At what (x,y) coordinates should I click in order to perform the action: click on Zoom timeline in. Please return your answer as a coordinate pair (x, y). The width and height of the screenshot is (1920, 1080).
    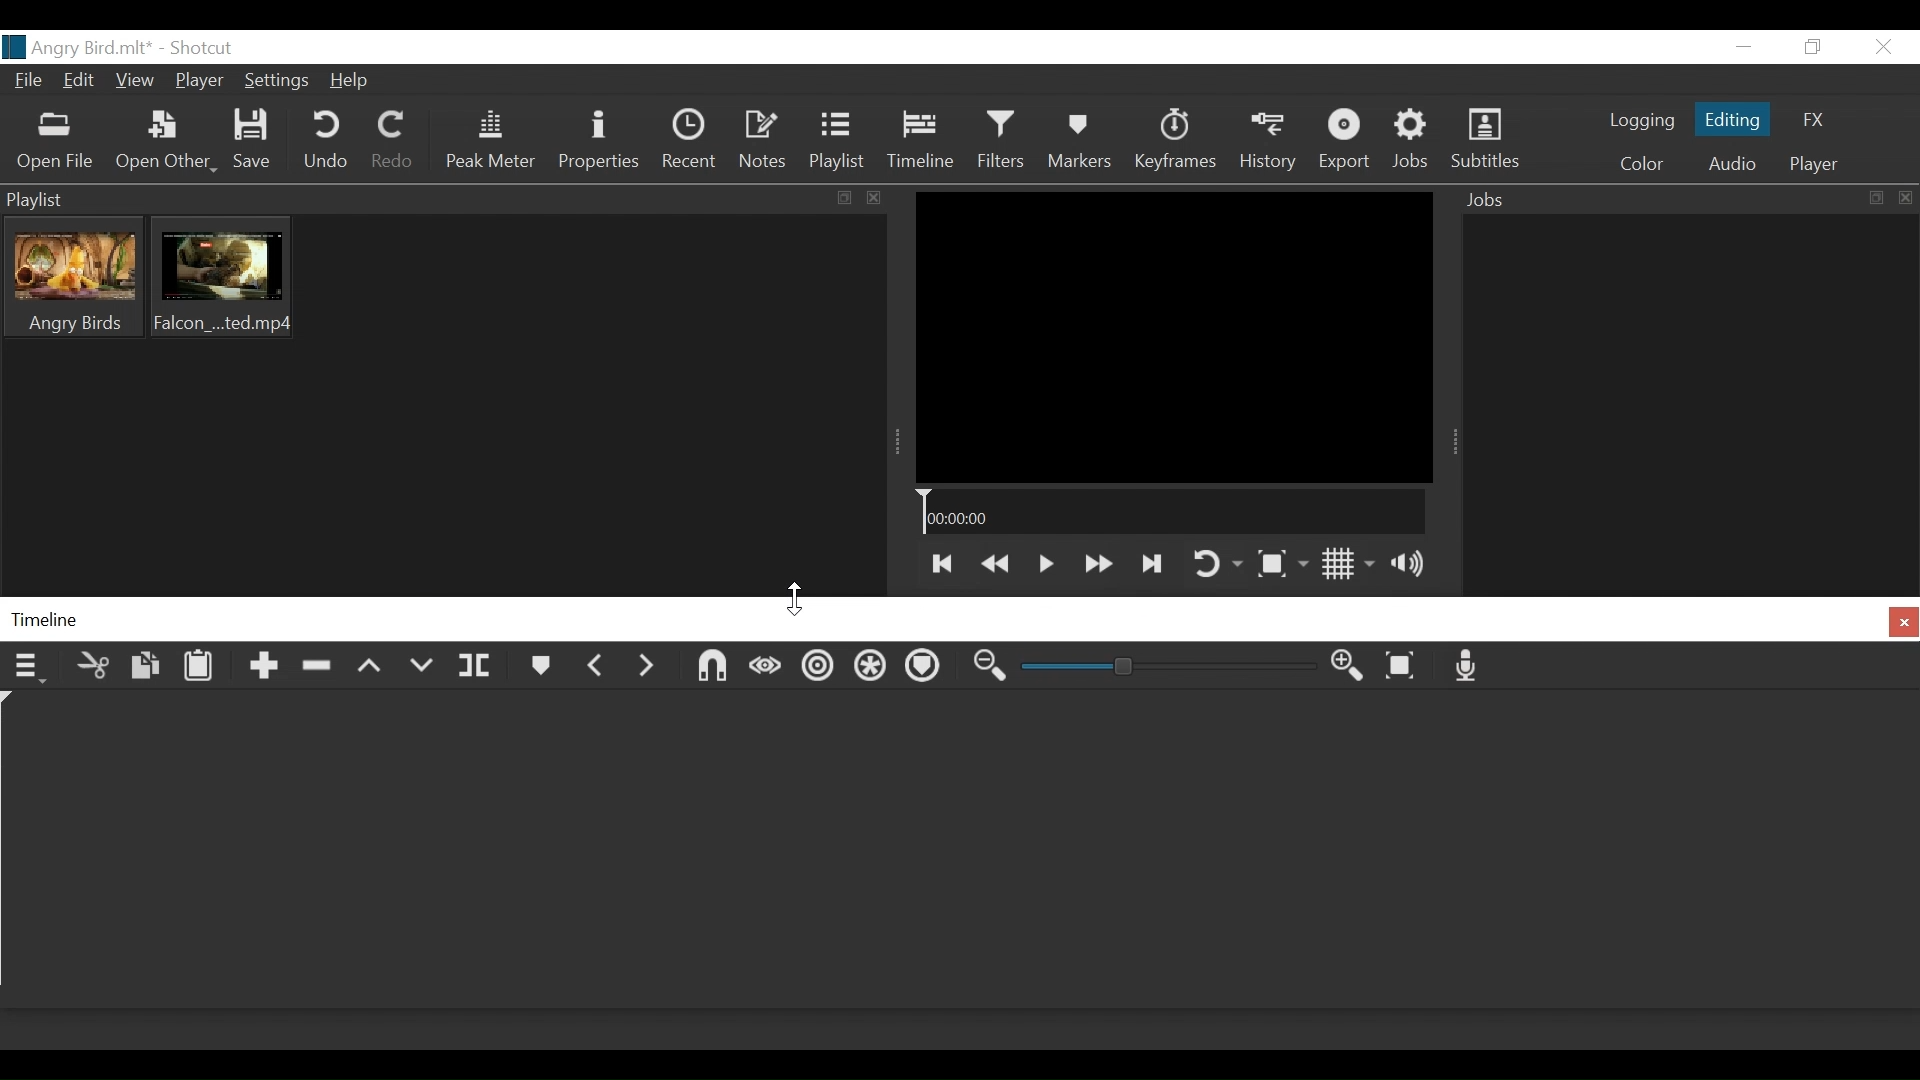
    Looking at the image, I should click on (991, 670).